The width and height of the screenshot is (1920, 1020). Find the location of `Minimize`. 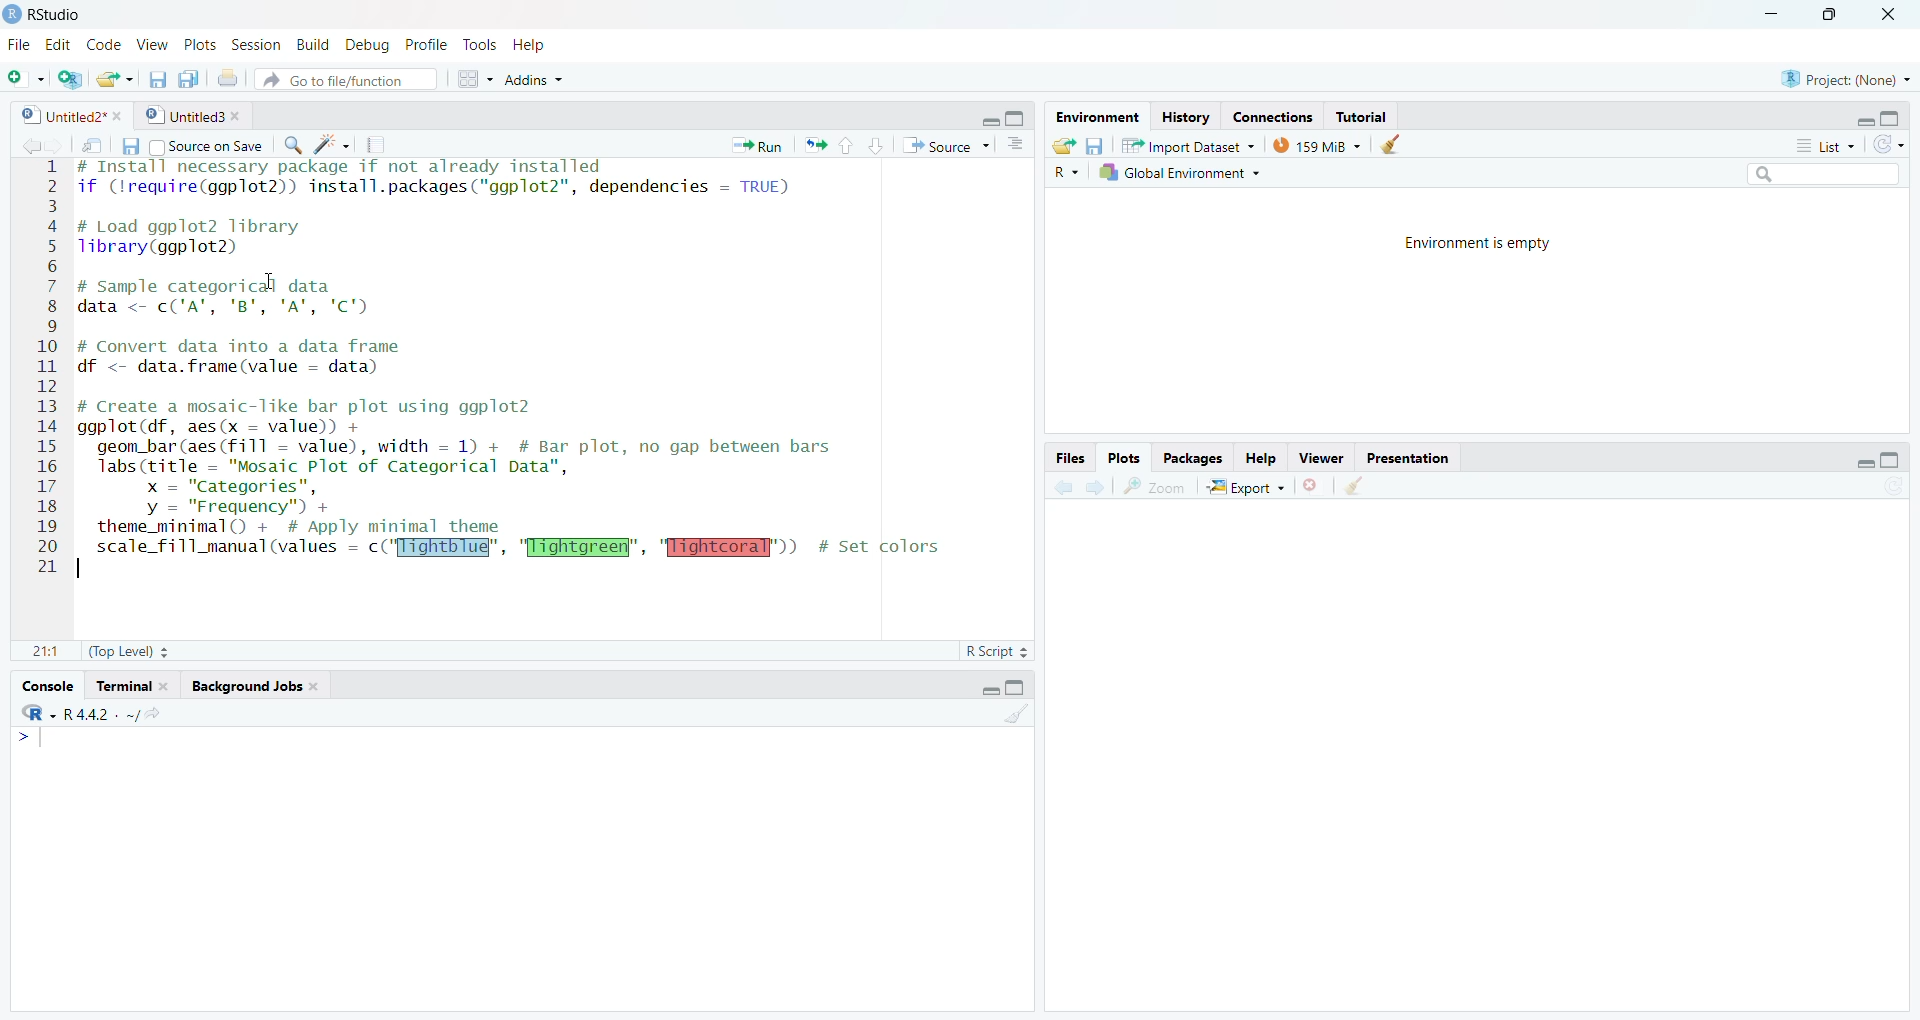

Minimize is located at coordinates (988, 689).